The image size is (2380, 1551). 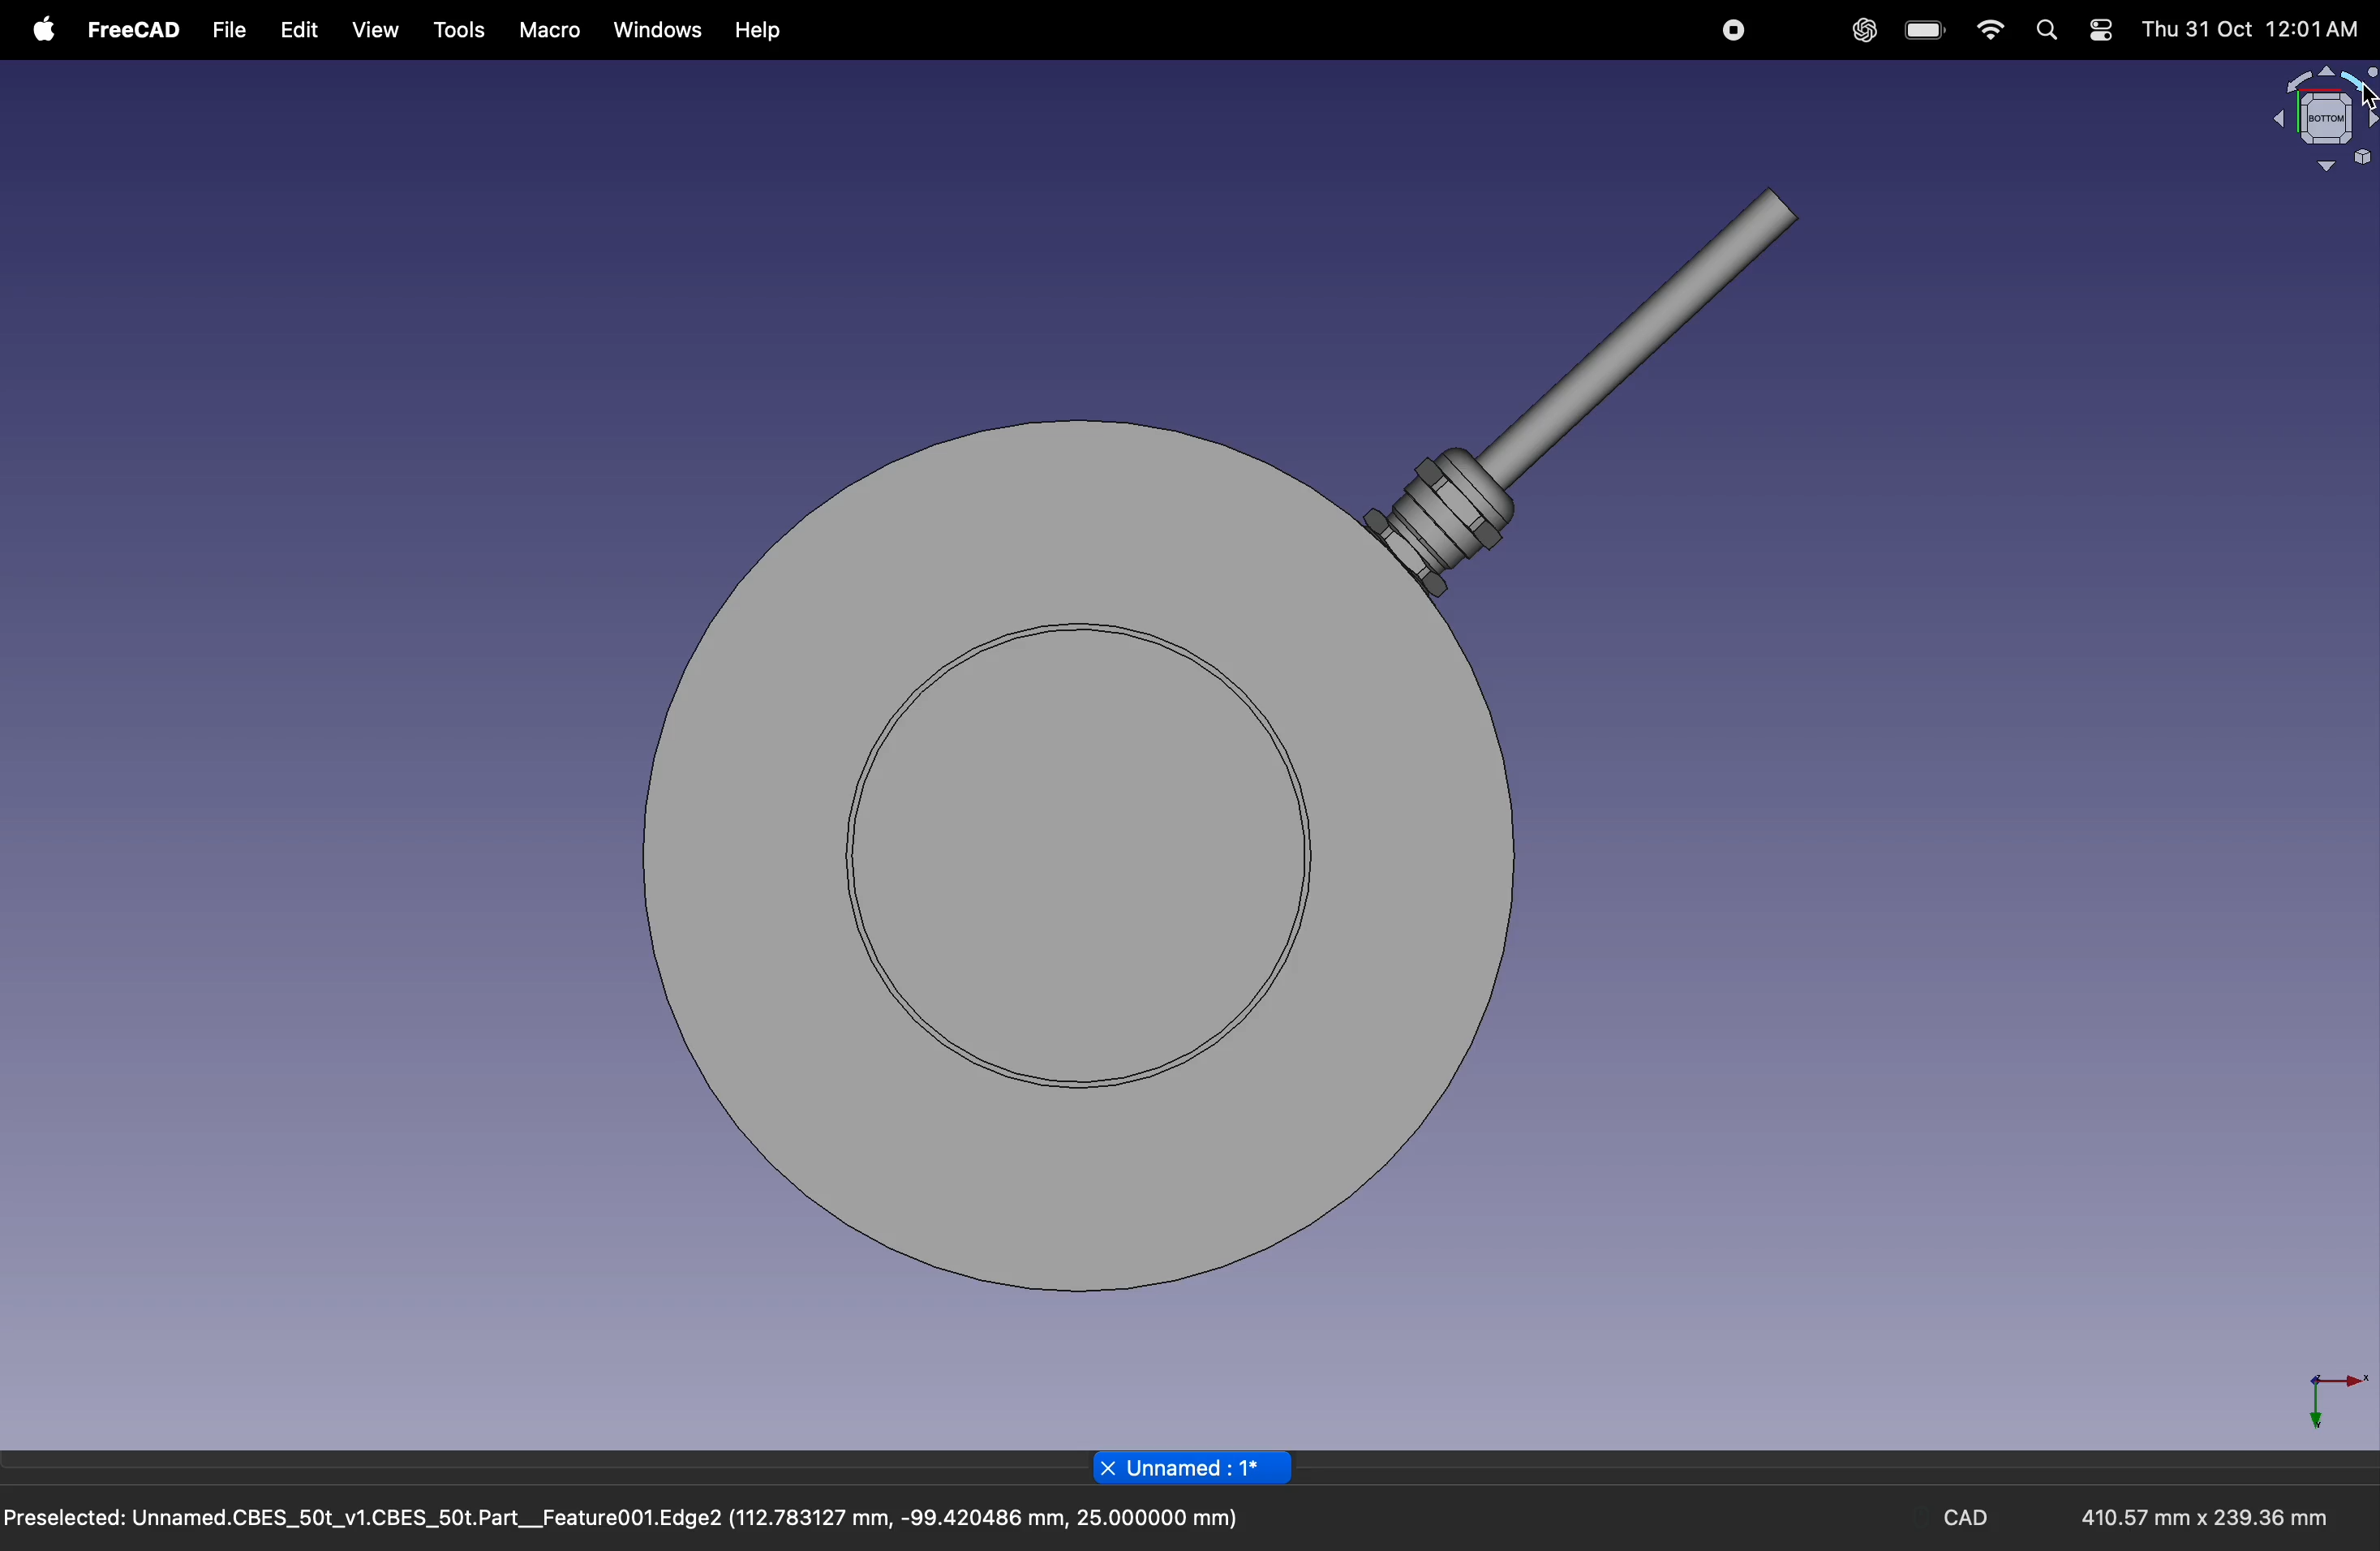 I want to click on Thu 31 Oct  12:01 AM, so click(x=2251, y=28).